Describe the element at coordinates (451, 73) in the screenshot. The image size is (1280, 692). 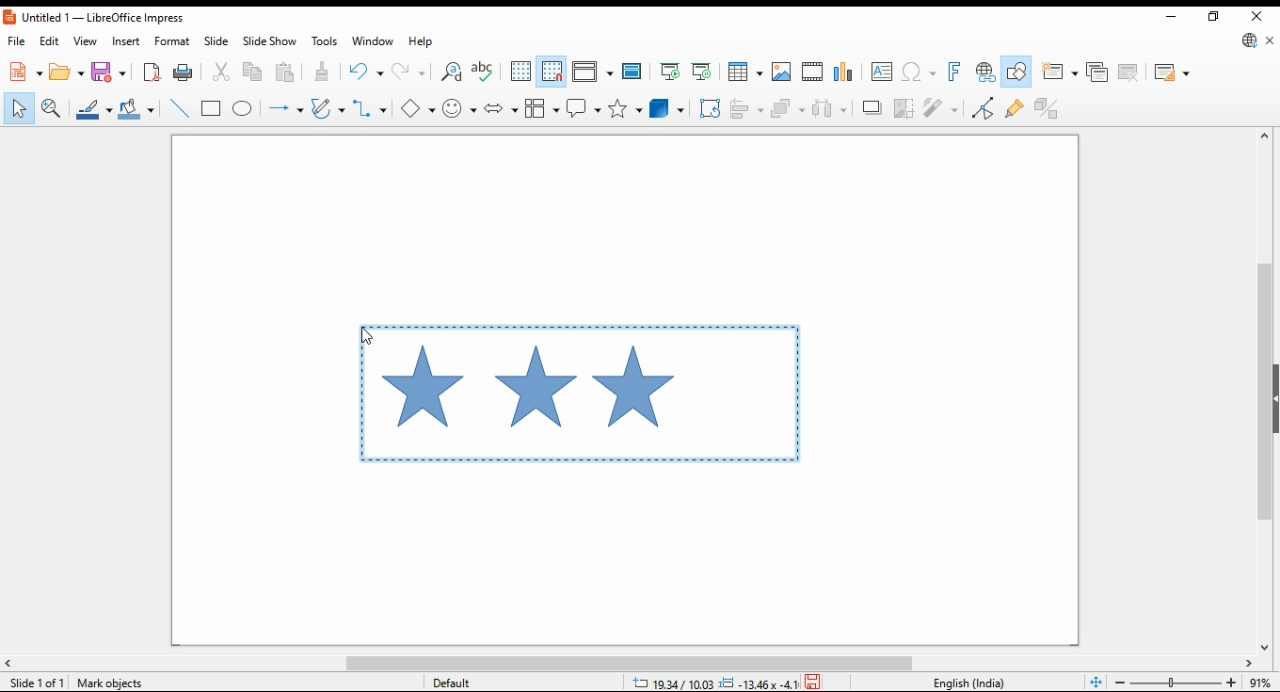
I see `find and replace` at that location.